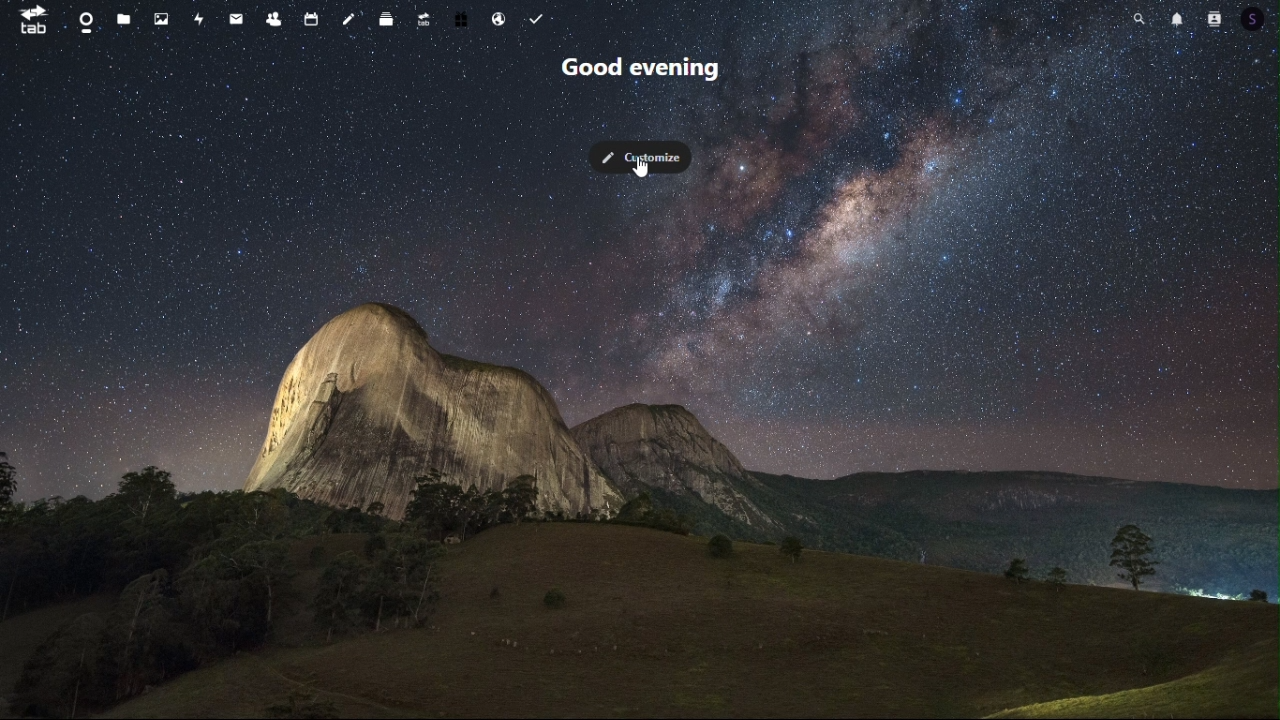  Describe the element at coordinates (463, 18) in the screenshot. I see `free trial` at that location.